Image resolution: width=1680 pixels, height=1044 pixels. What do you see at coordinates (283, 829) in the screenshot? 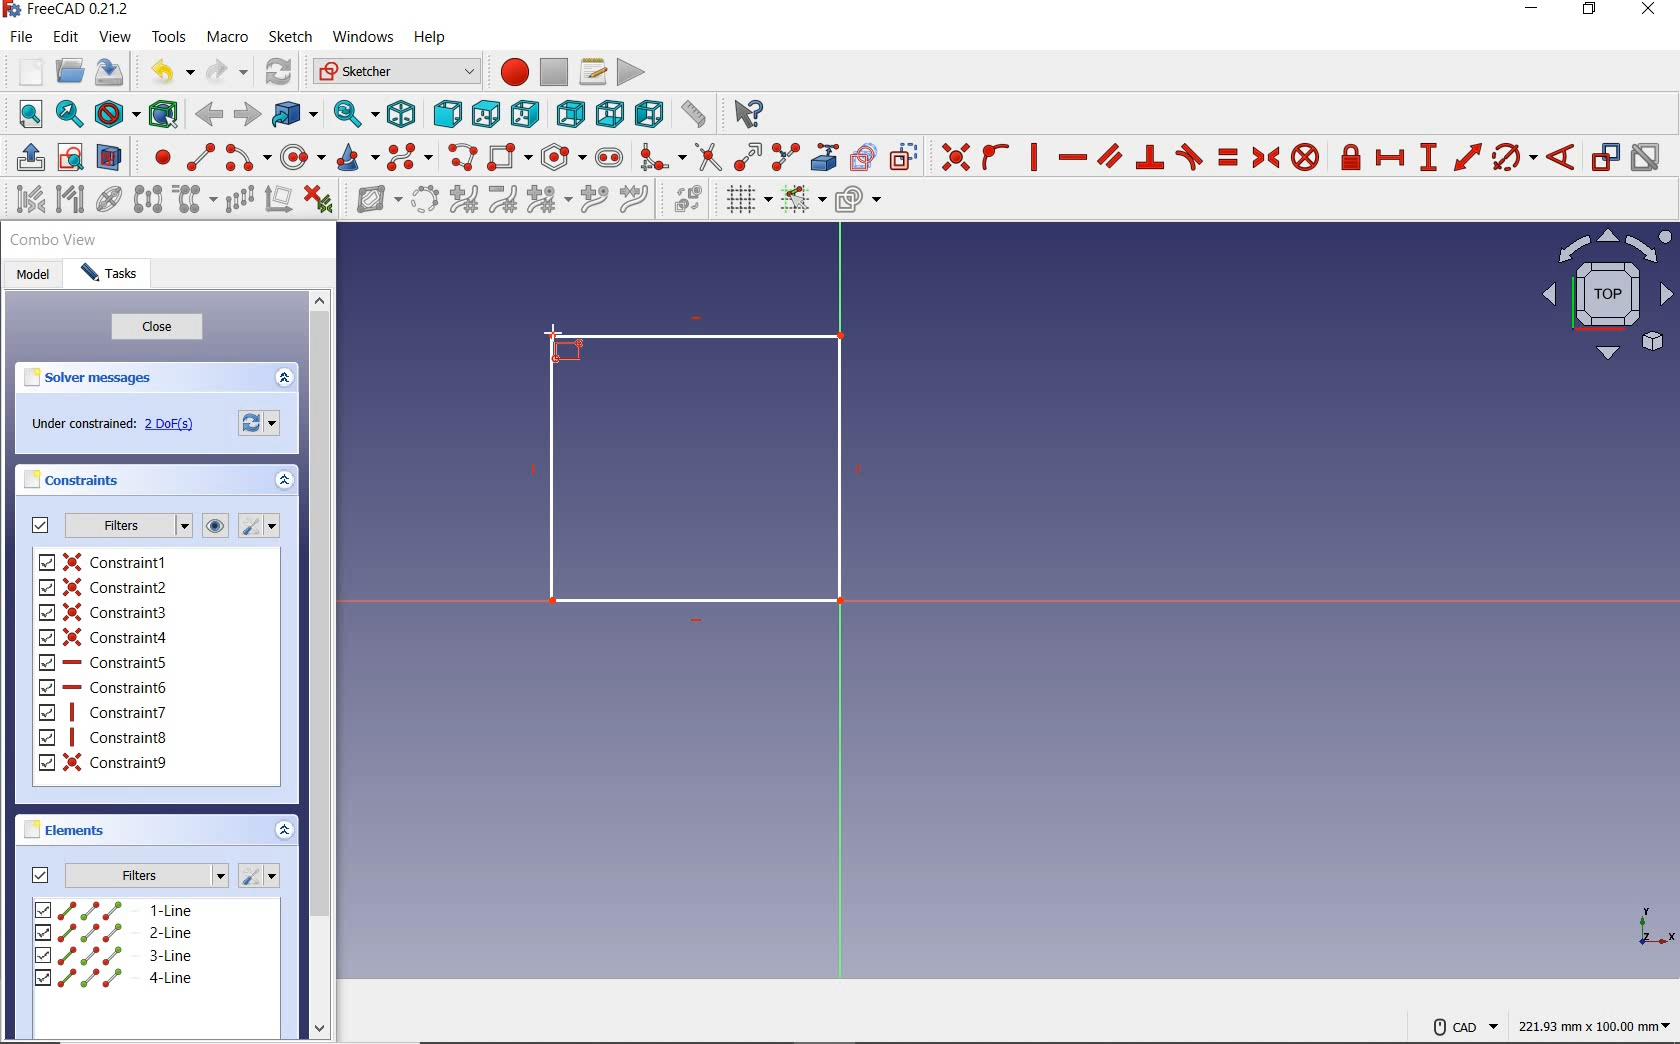
I see `expand` at bounding box center [283, 829].